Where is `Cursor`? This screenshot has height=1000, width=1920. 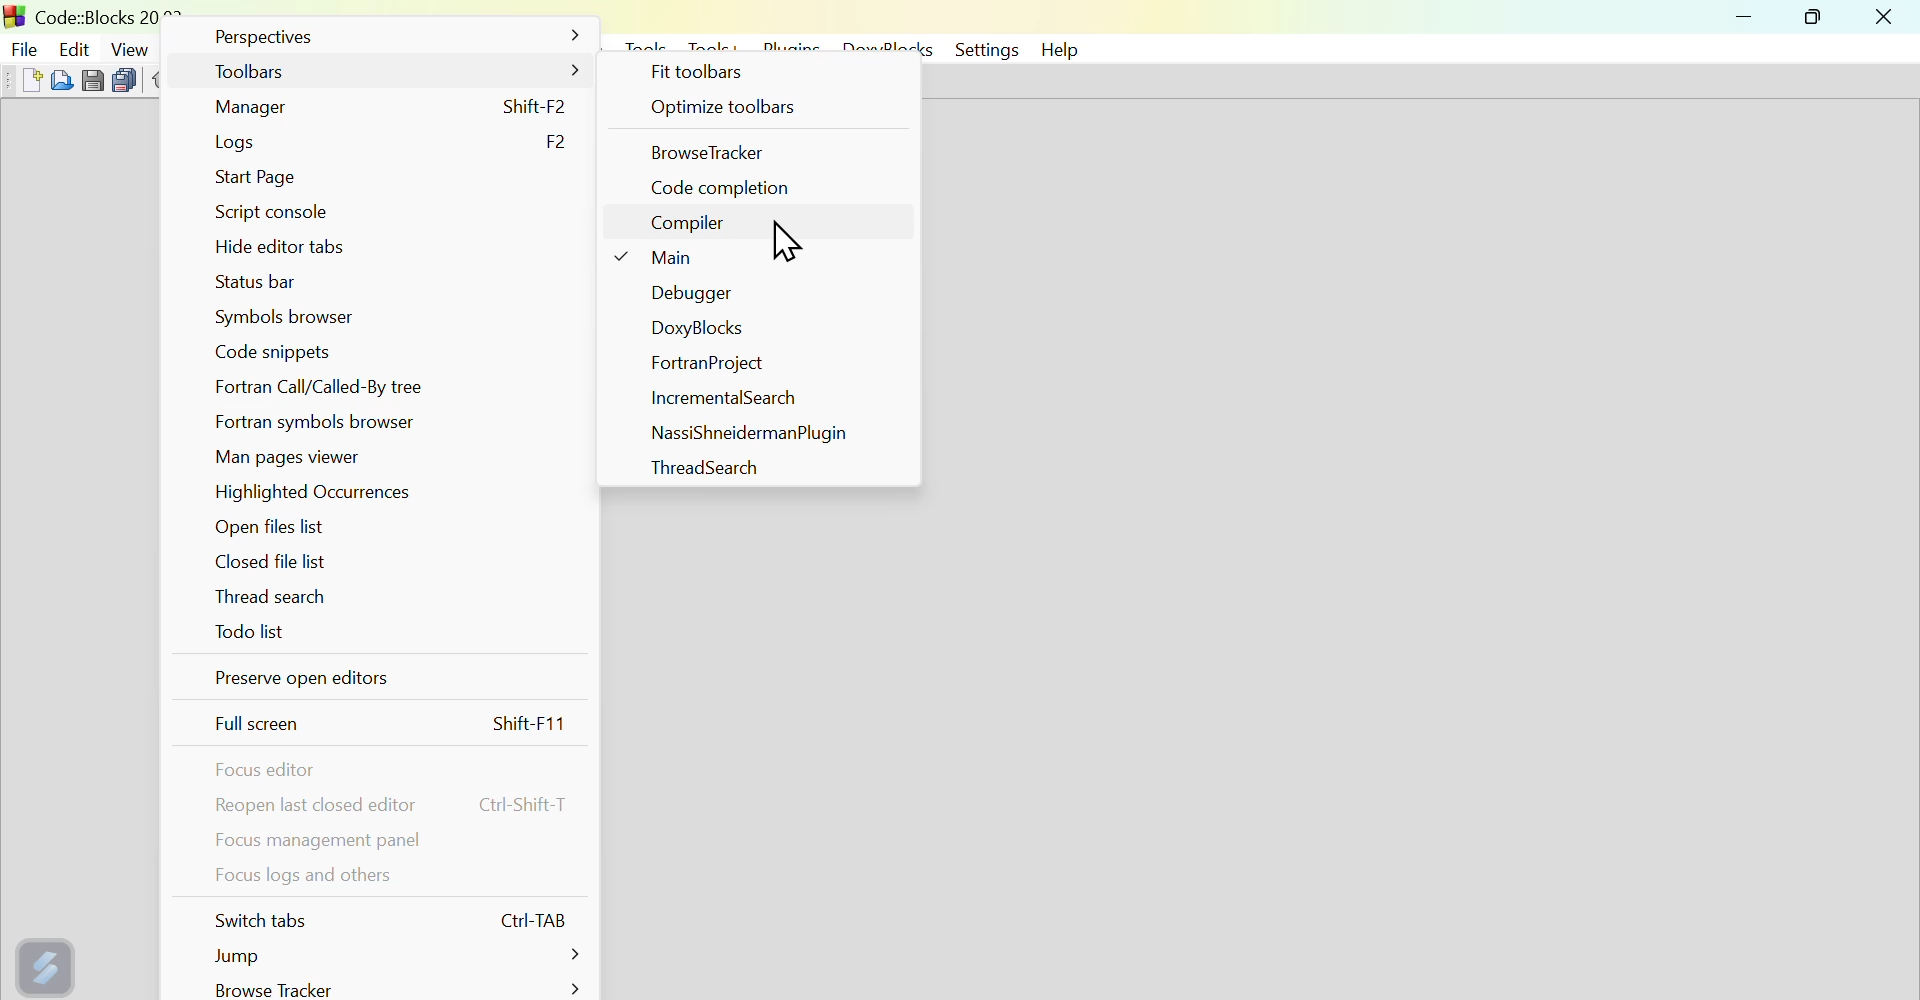 Cursor is located at coordinates (791, 243).